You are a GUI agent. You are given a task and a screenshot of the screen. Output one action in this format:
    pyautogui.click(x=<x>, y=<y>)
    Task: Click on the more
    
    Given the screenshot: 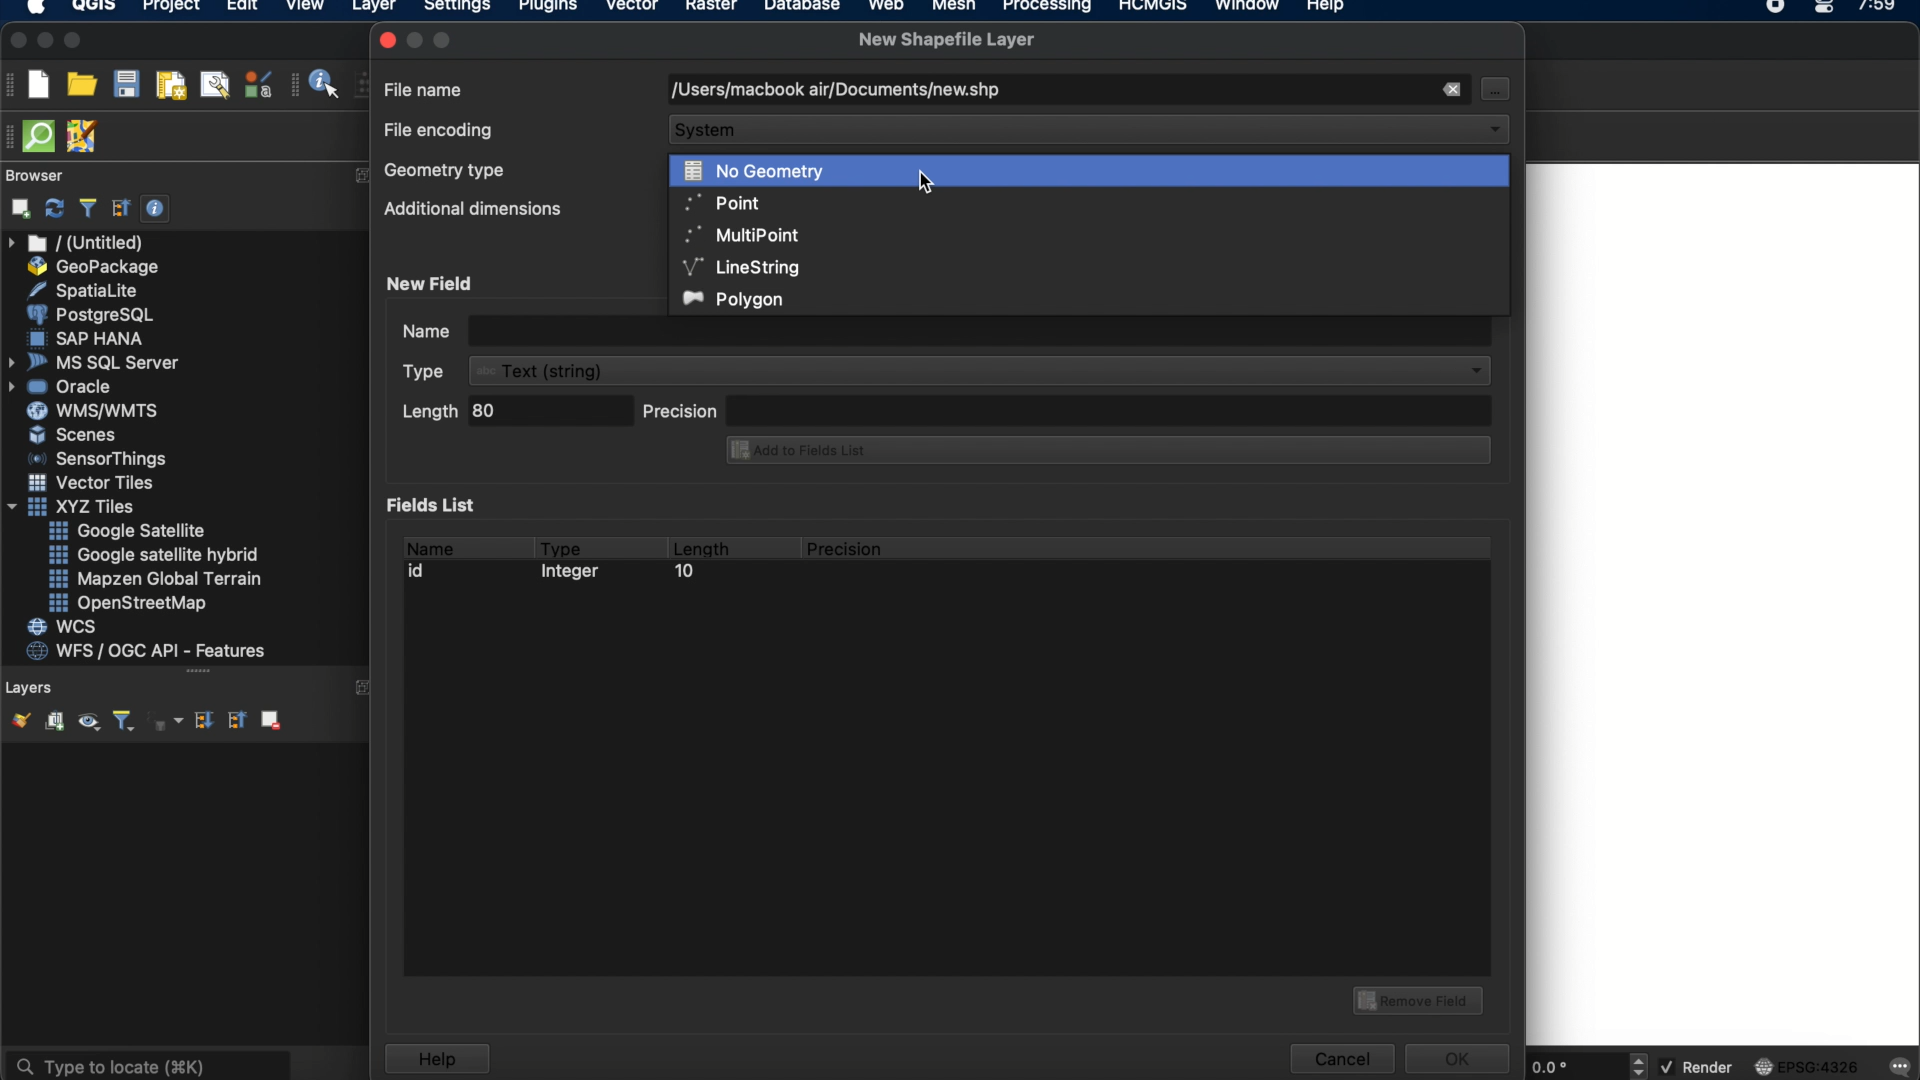 What is the action you would take?
    pyautogui.click(x=198, y=670)
    